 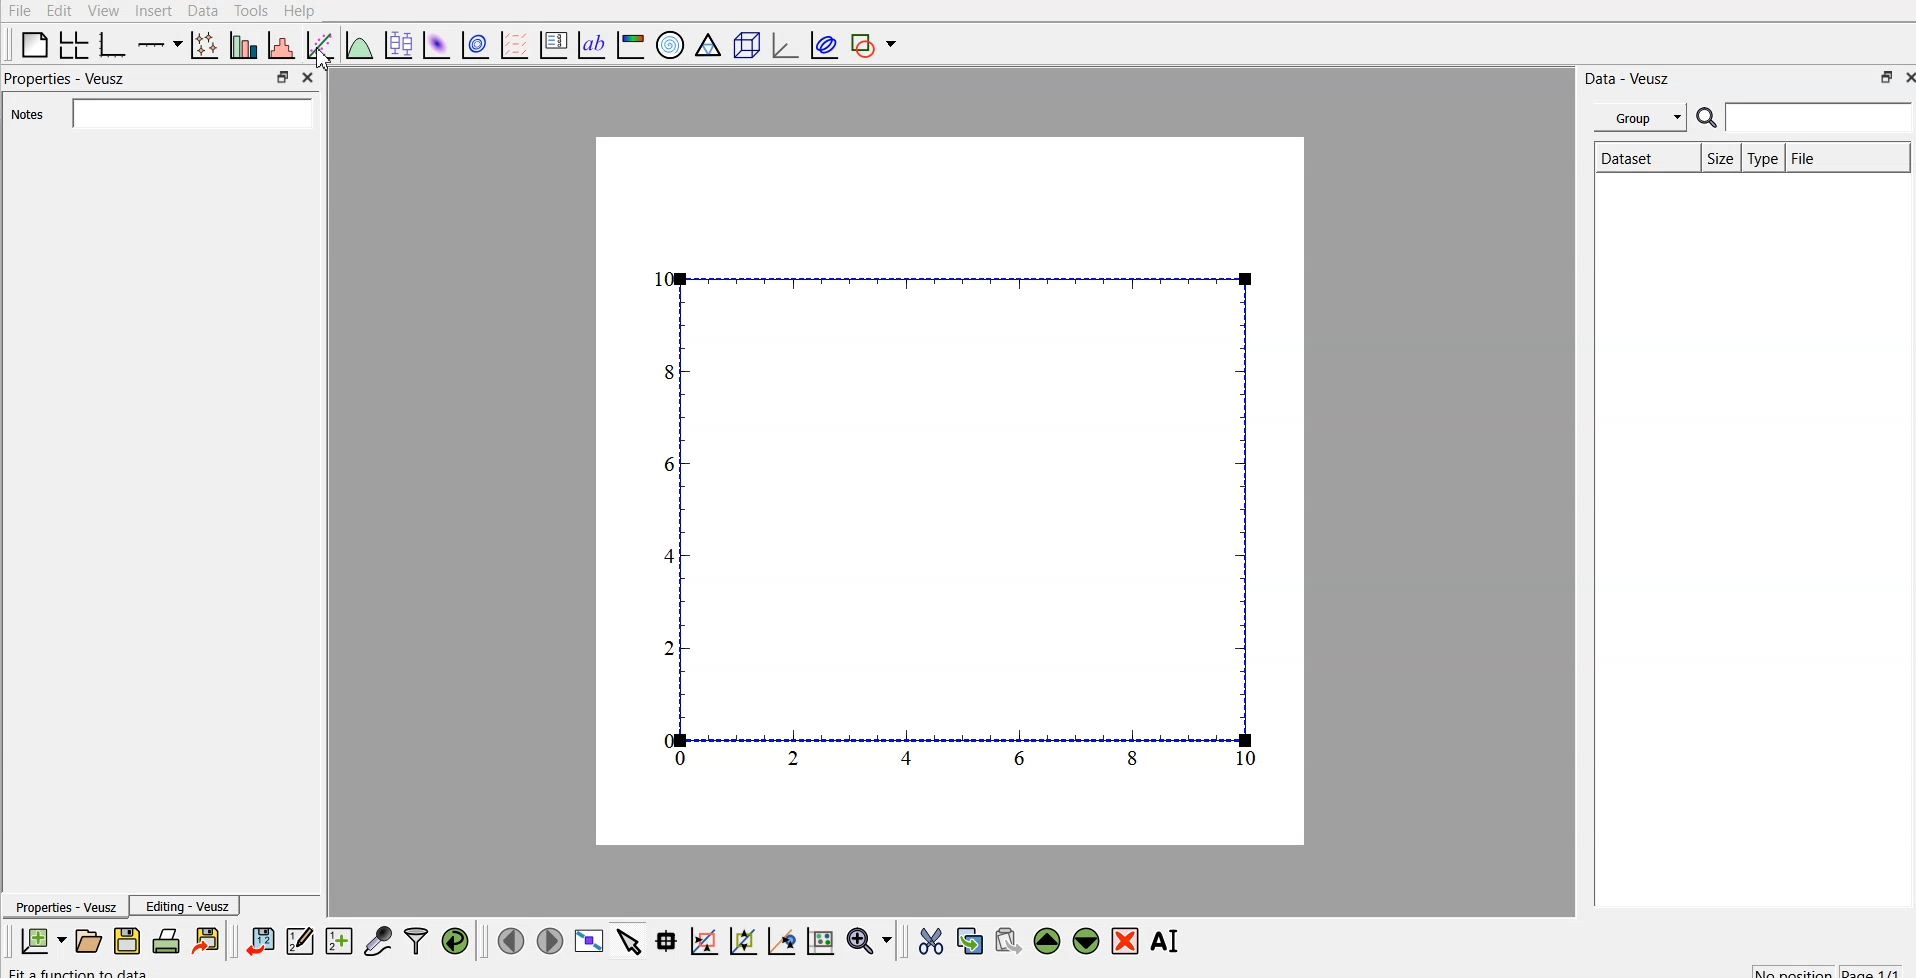 What do you see at coordinates (672, 46) in the screenshot?
I see `polar graph` at bounding box center [672, 46].